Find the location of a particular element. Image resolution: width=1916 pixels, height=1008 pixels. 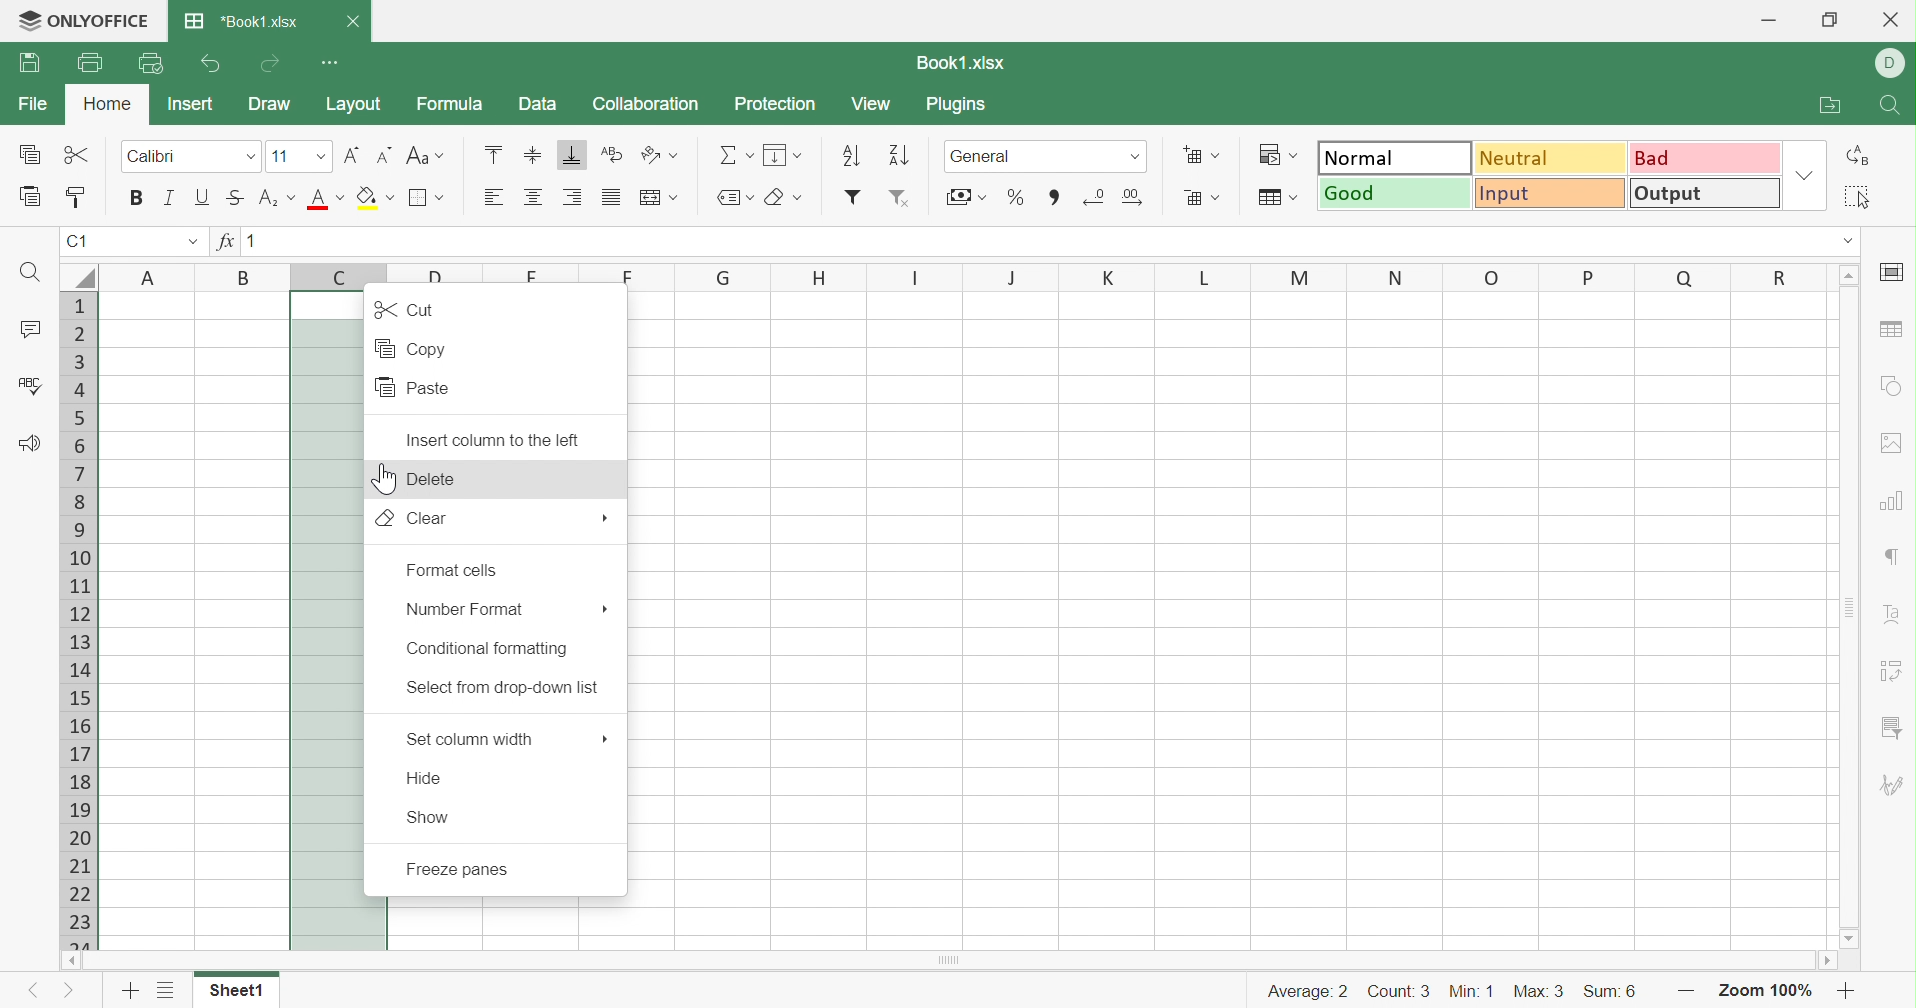

Drop Down is located at coordinates (340, 197).